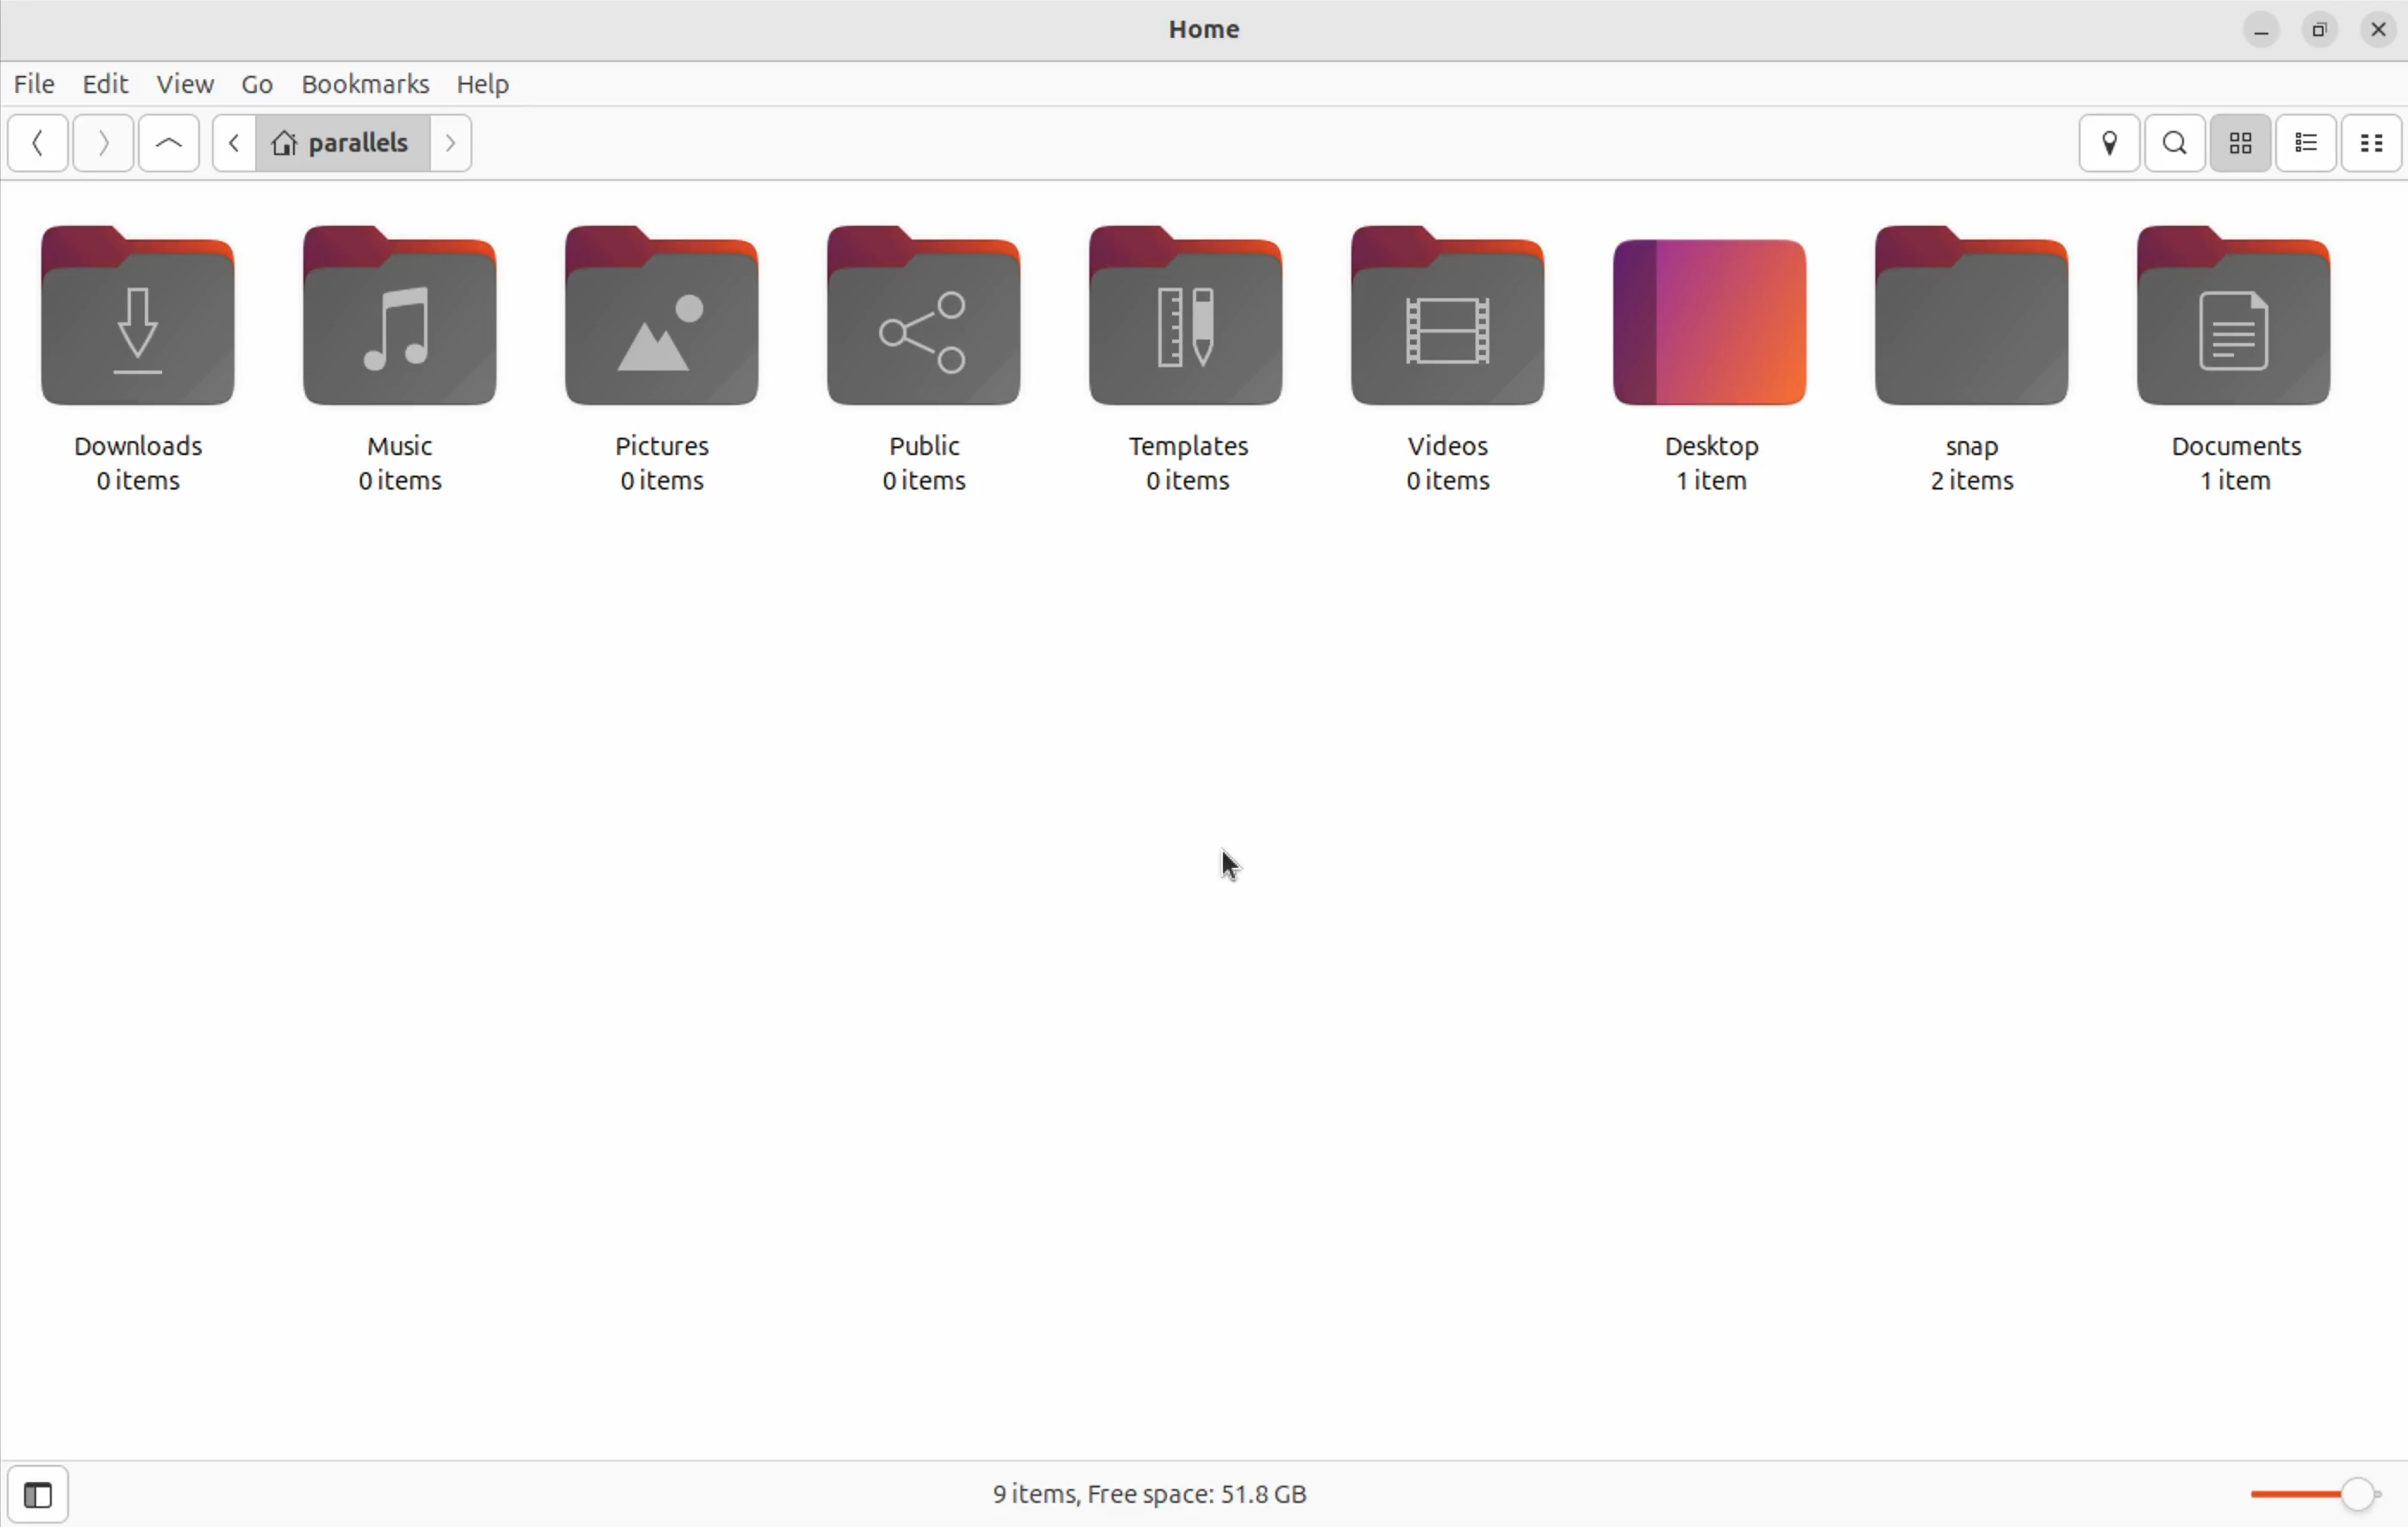 The image size is (2408, 1527). I want to click on search, so click(2177, 141).